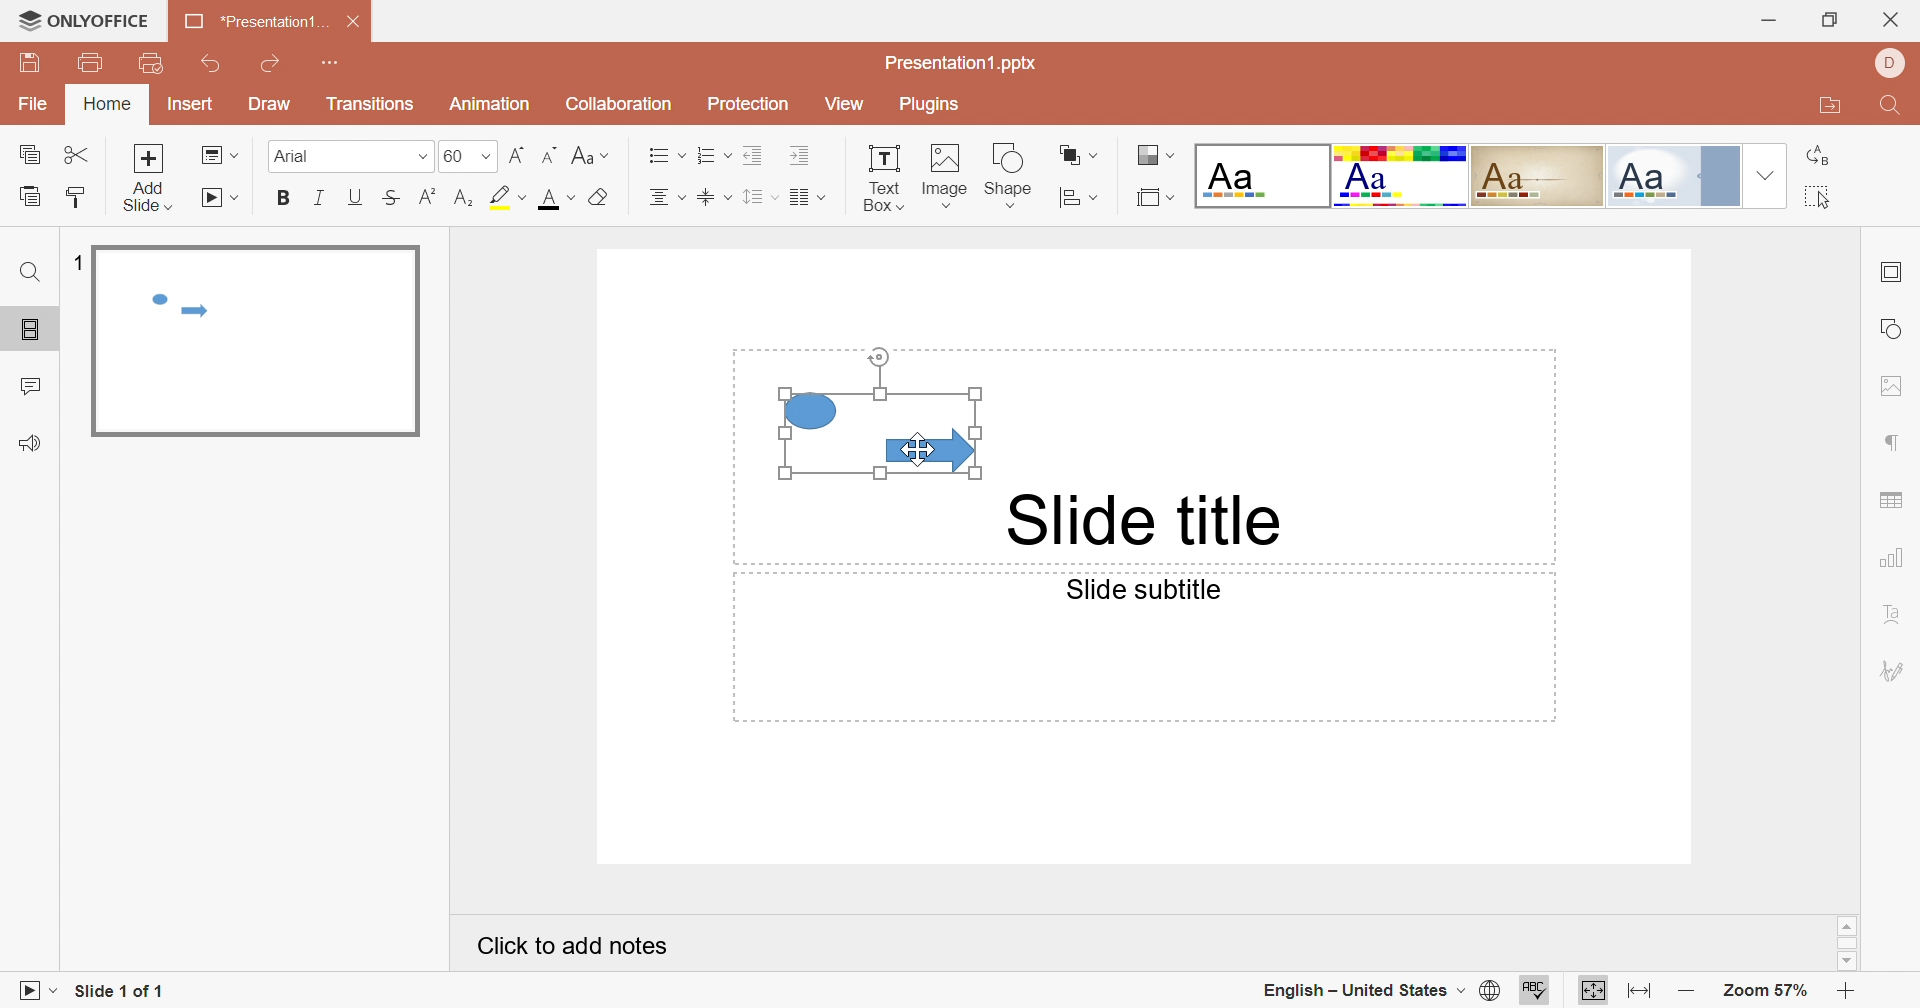  I want to click on Signature settings, so click(1895, 675).